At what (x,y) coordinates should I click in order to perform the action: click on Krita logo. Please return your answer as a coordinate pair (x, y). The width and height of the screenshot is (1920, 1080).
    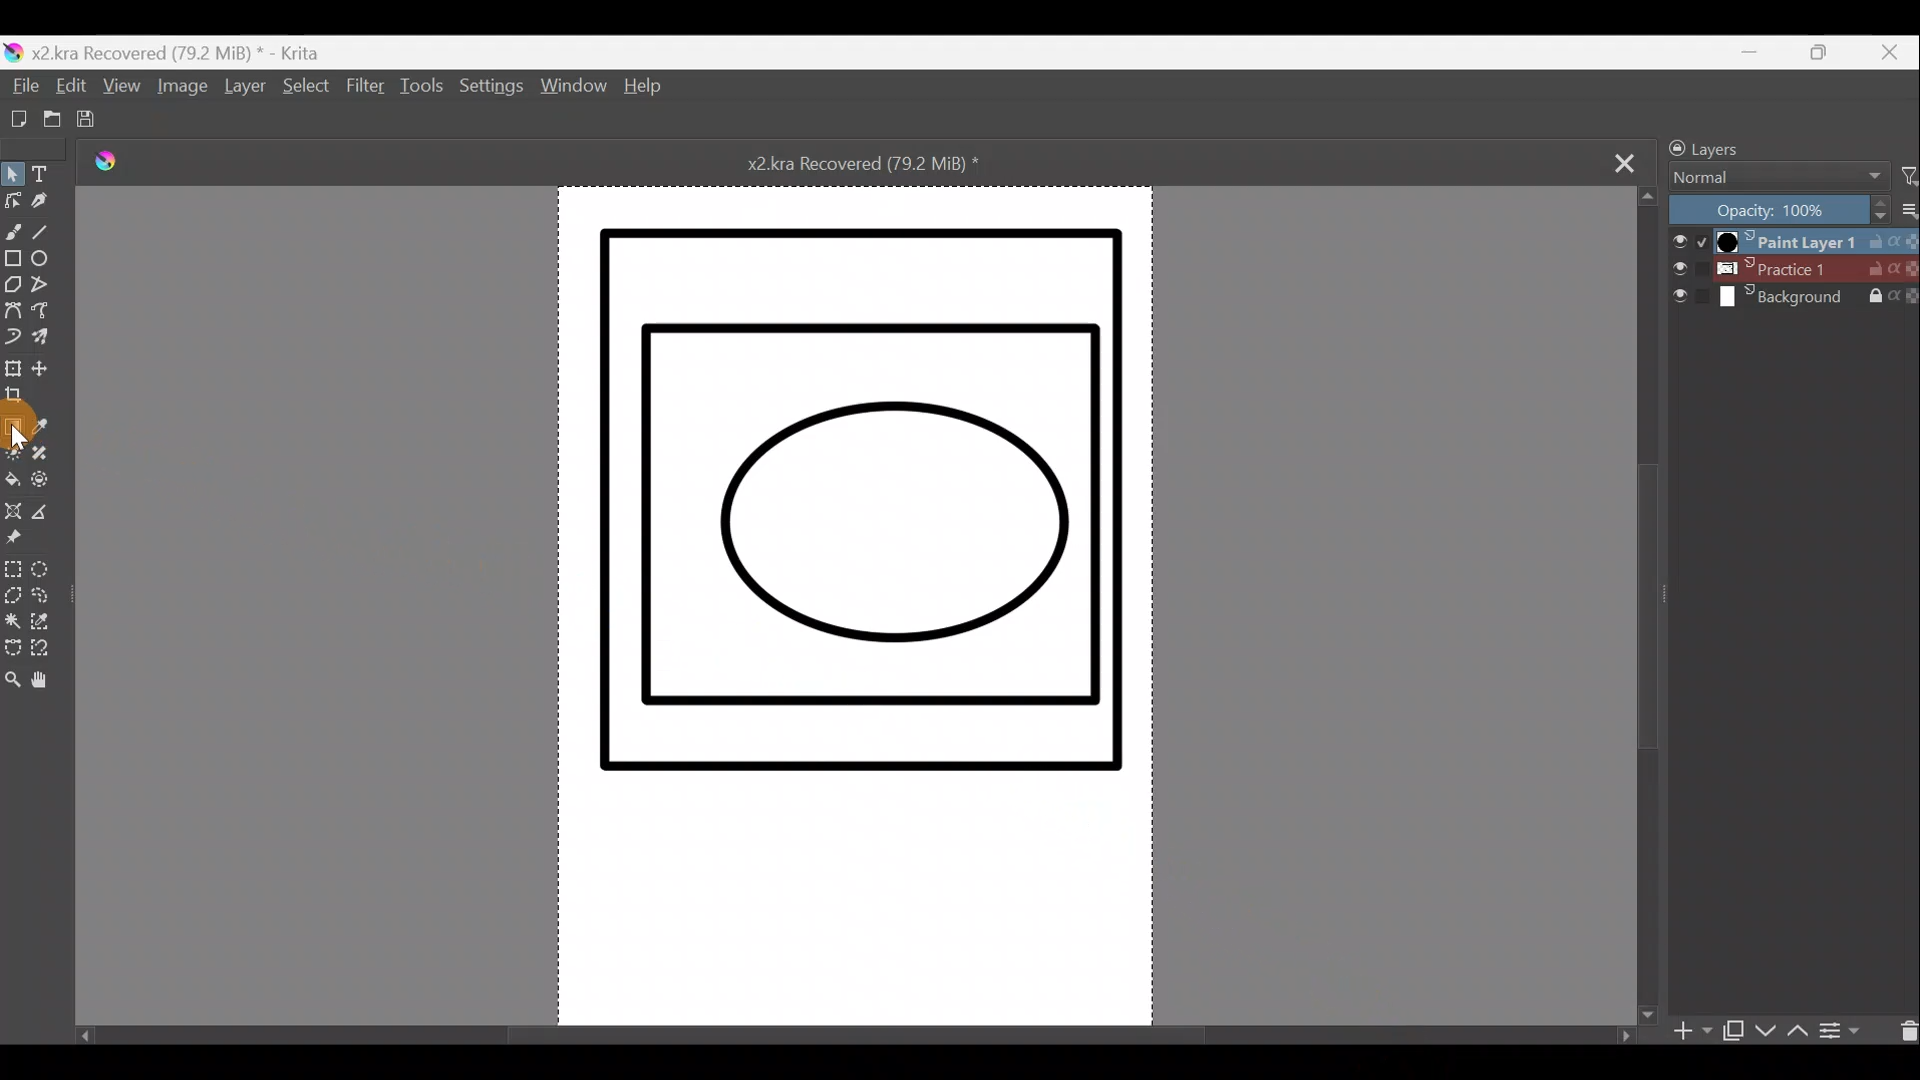
    Looking at the image, I should click on (119, 165).